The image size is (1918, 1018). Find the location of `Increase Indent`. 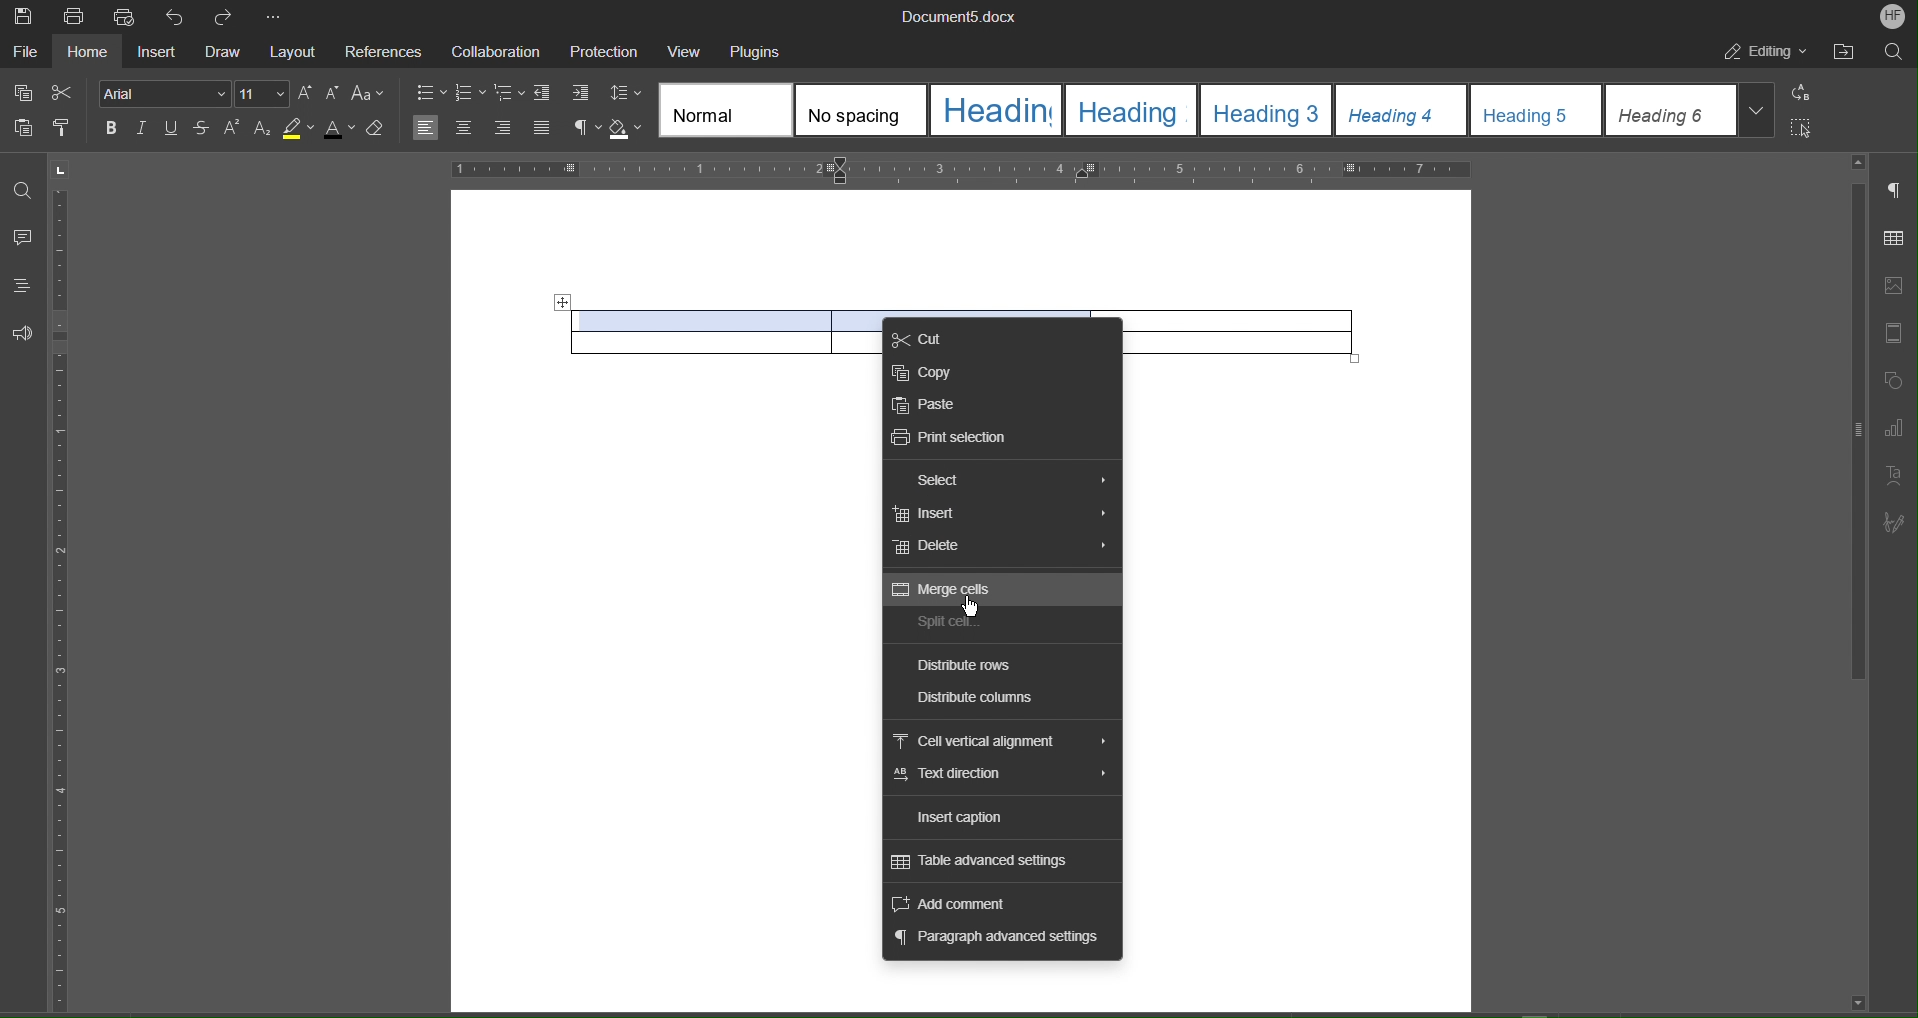

Increase Indent is located at coordinates (582, 94).